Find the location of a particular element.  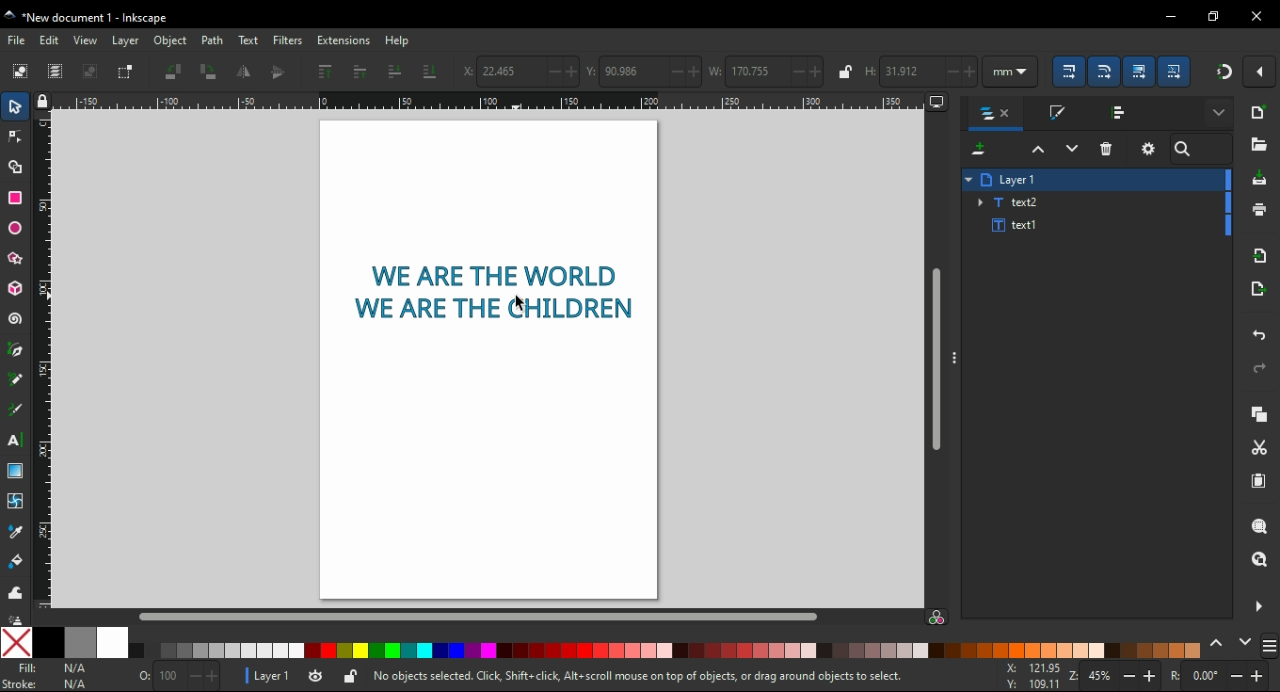

layer is located at coordinates (1020, 179).